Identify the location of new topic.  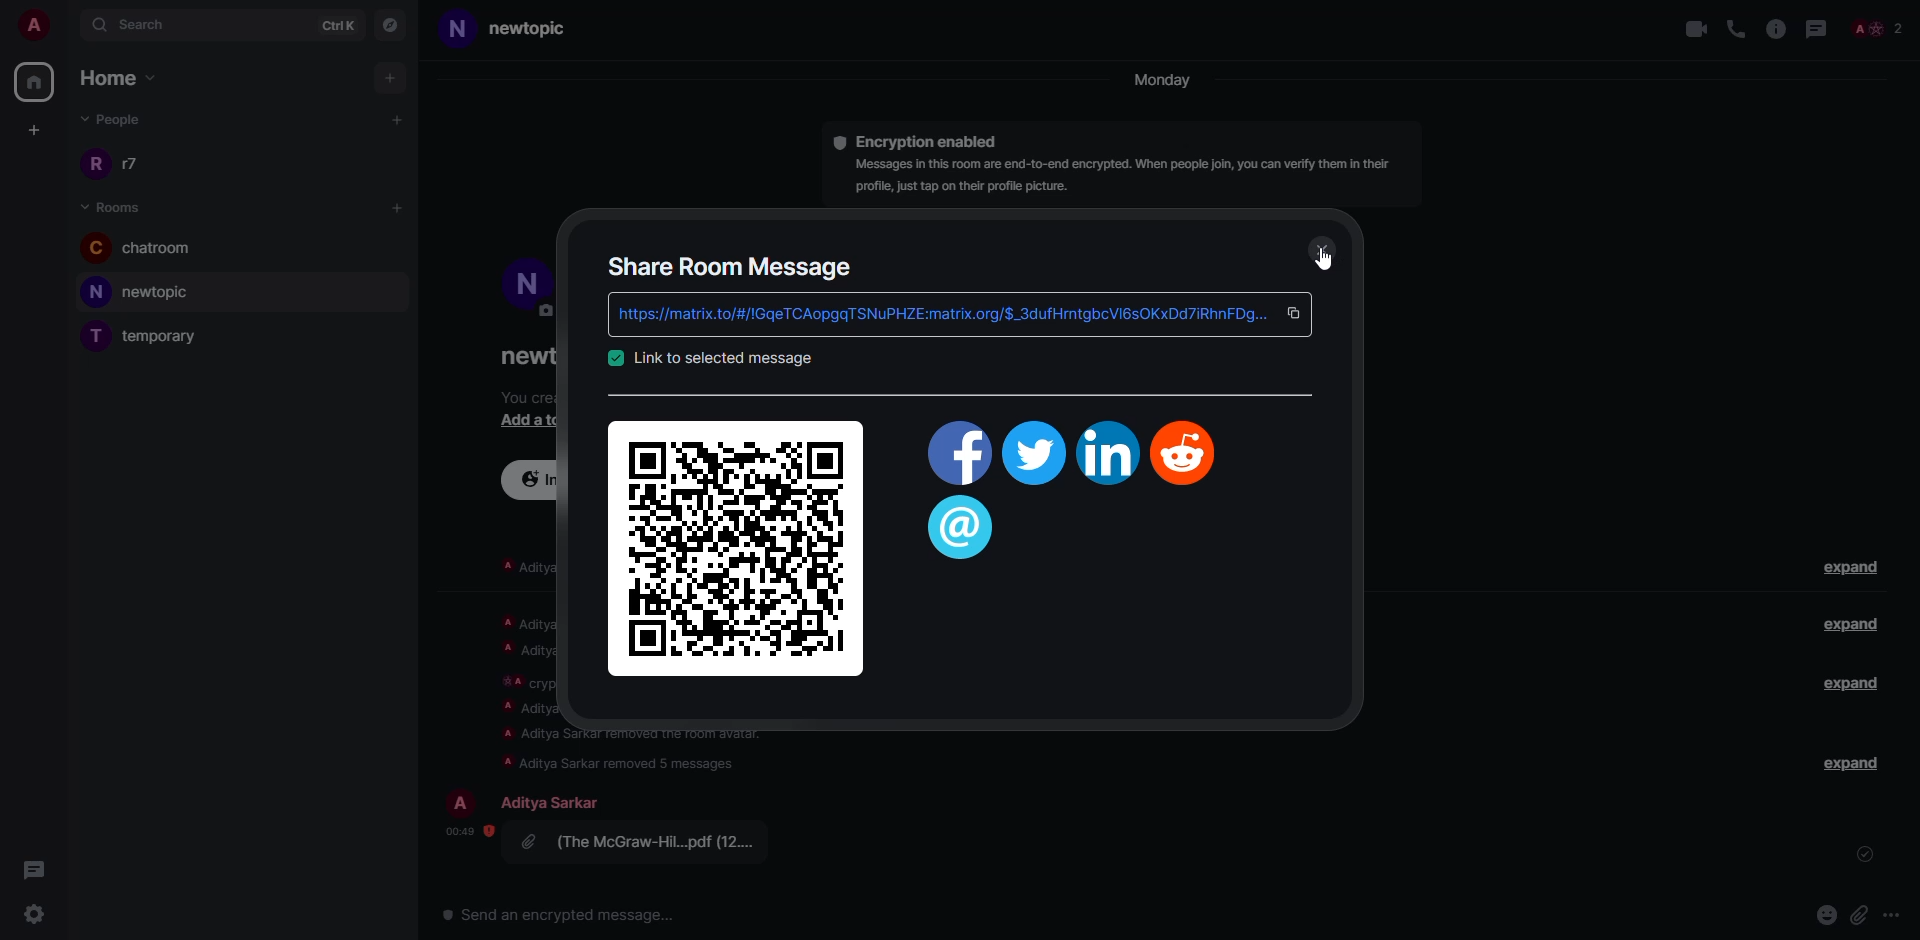
(519, 29).